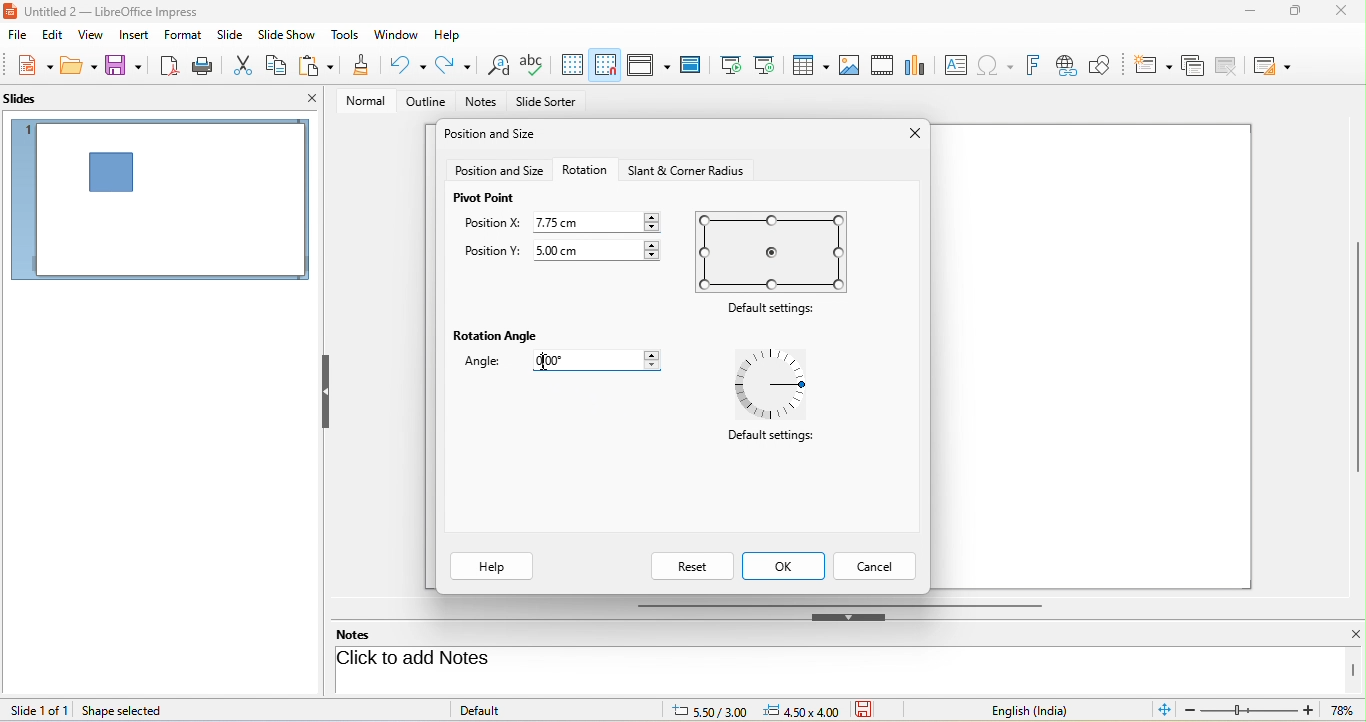 This screenshot has width=1366, height=722. What do you see at coordinates (206, 65) in the screenshot?
I see `print` at bounding box center [206, 65].